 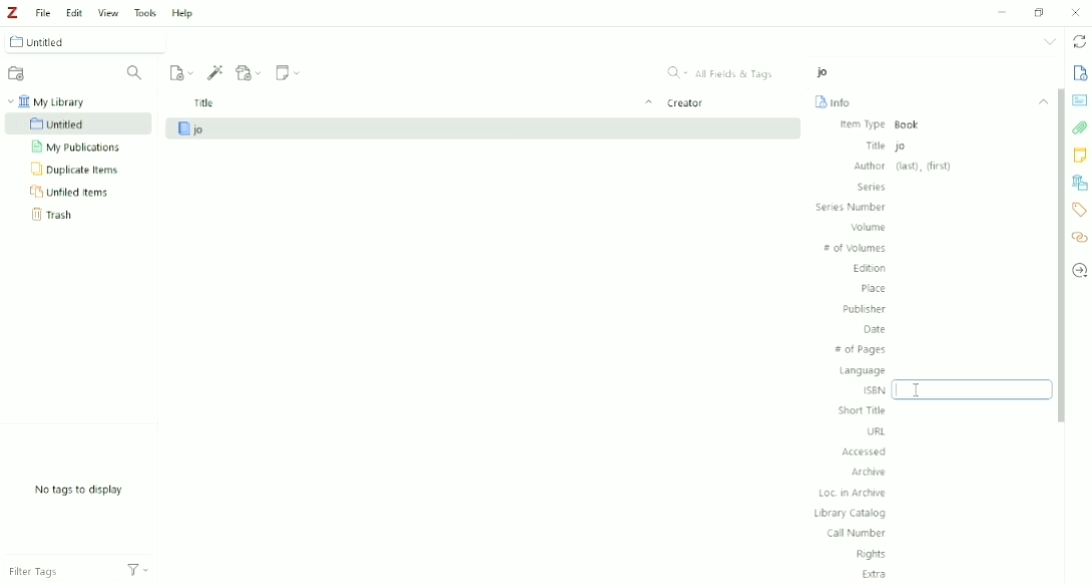 I want to click on jo, so click(x=822, y=72).